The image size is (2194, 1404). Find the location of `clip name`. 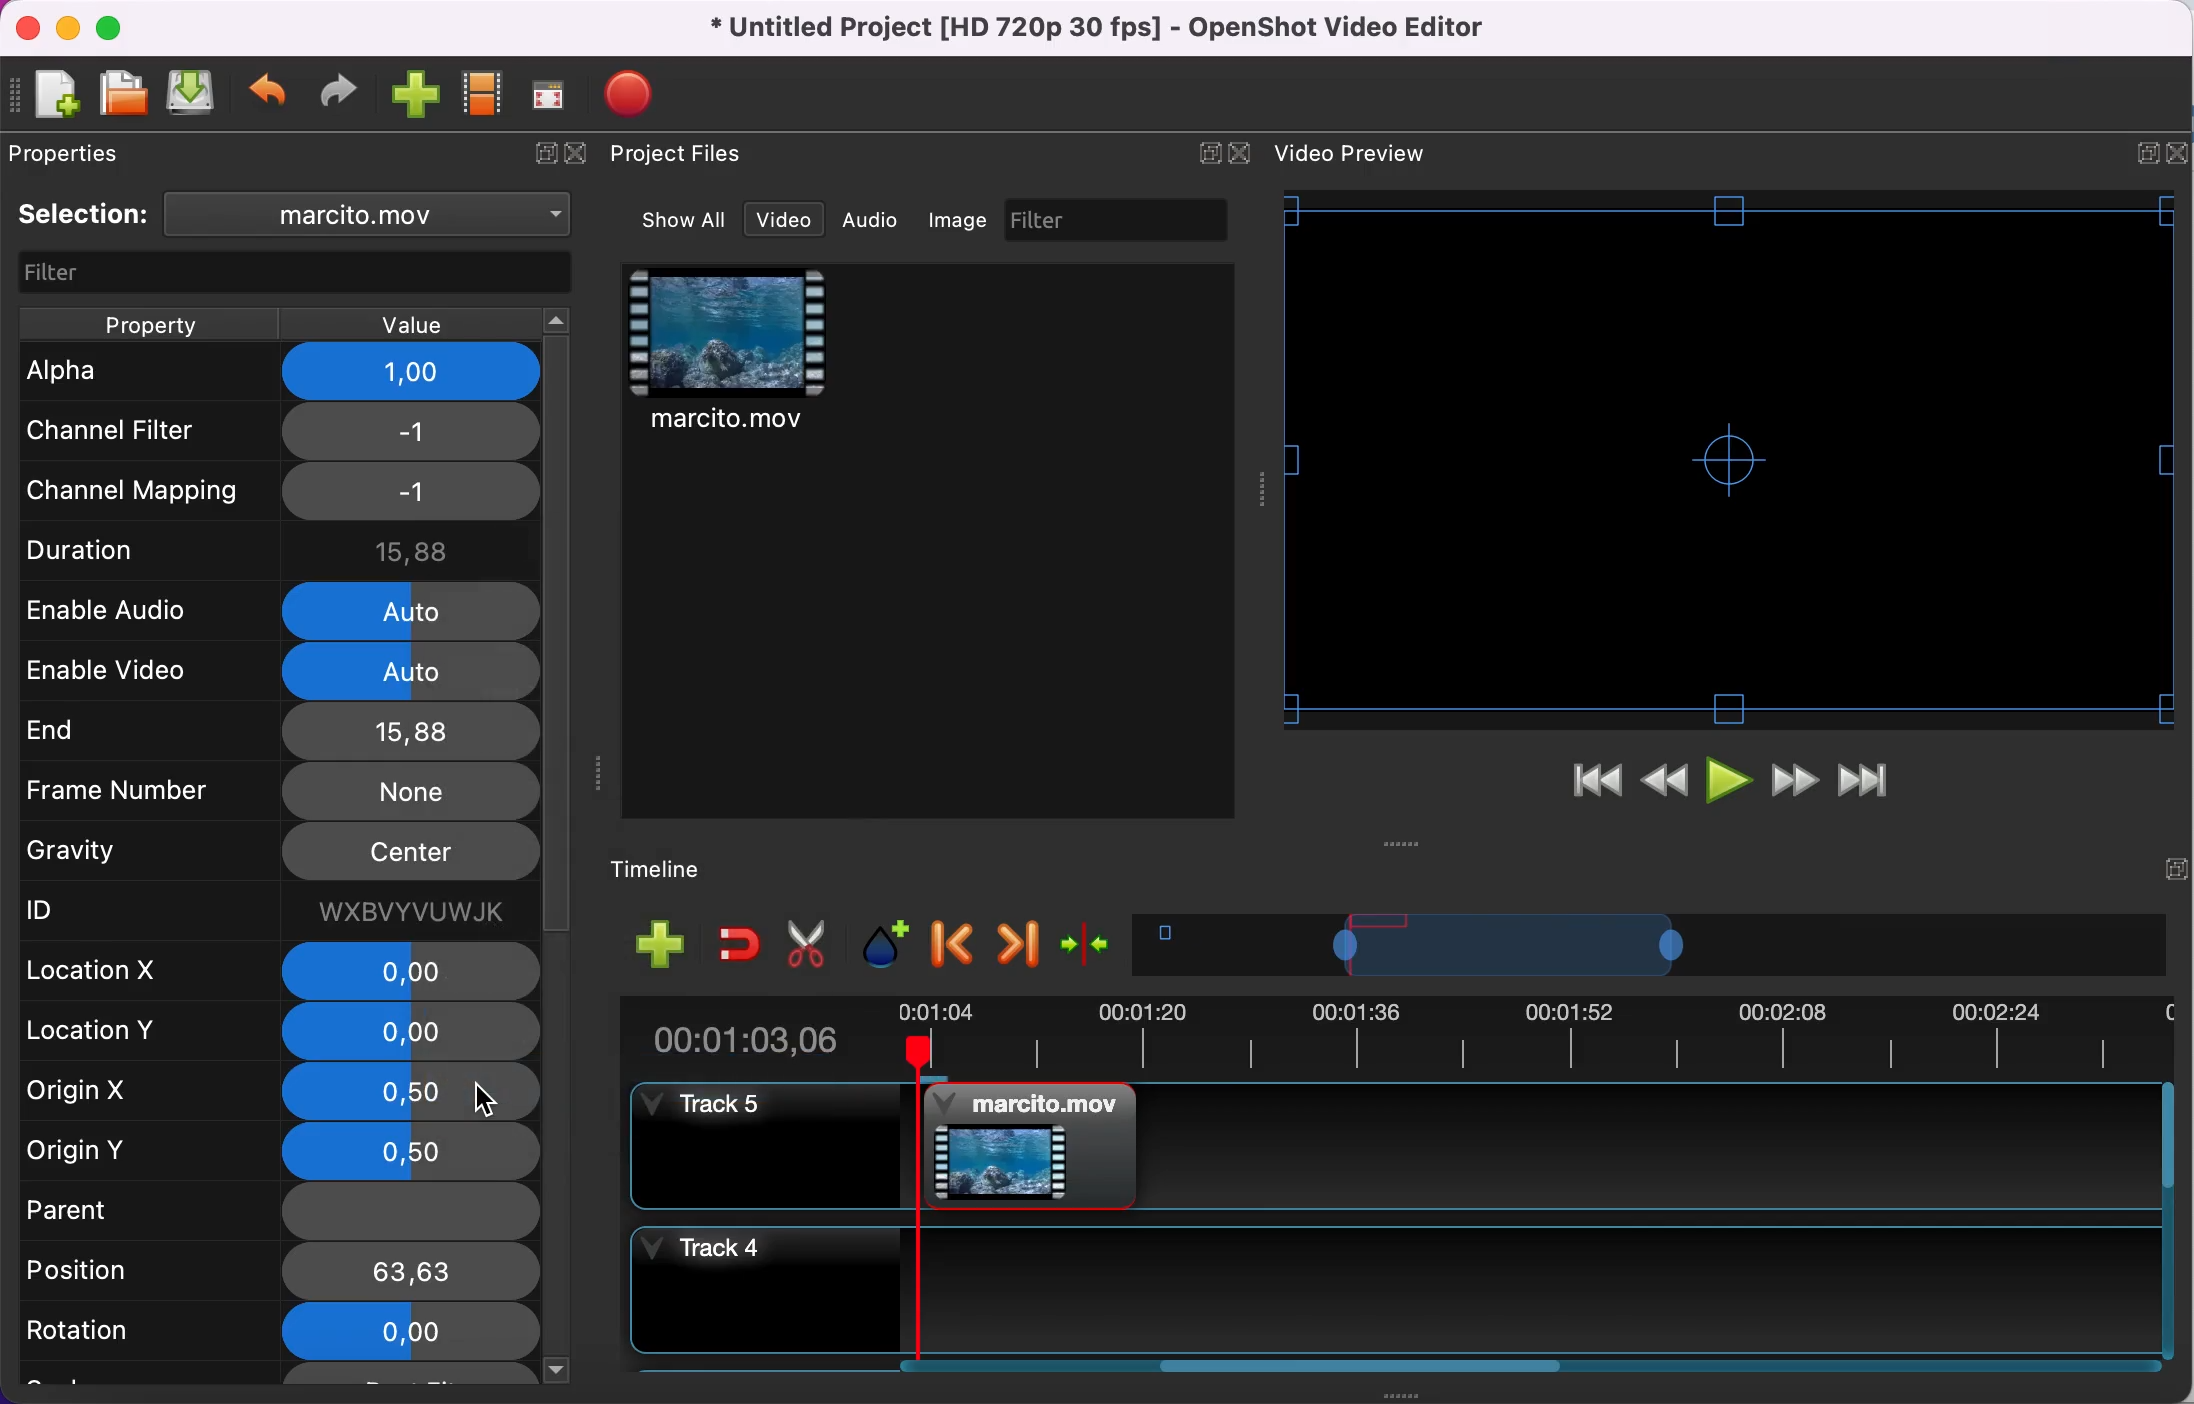

clip name is located at coordinates (378, 213).